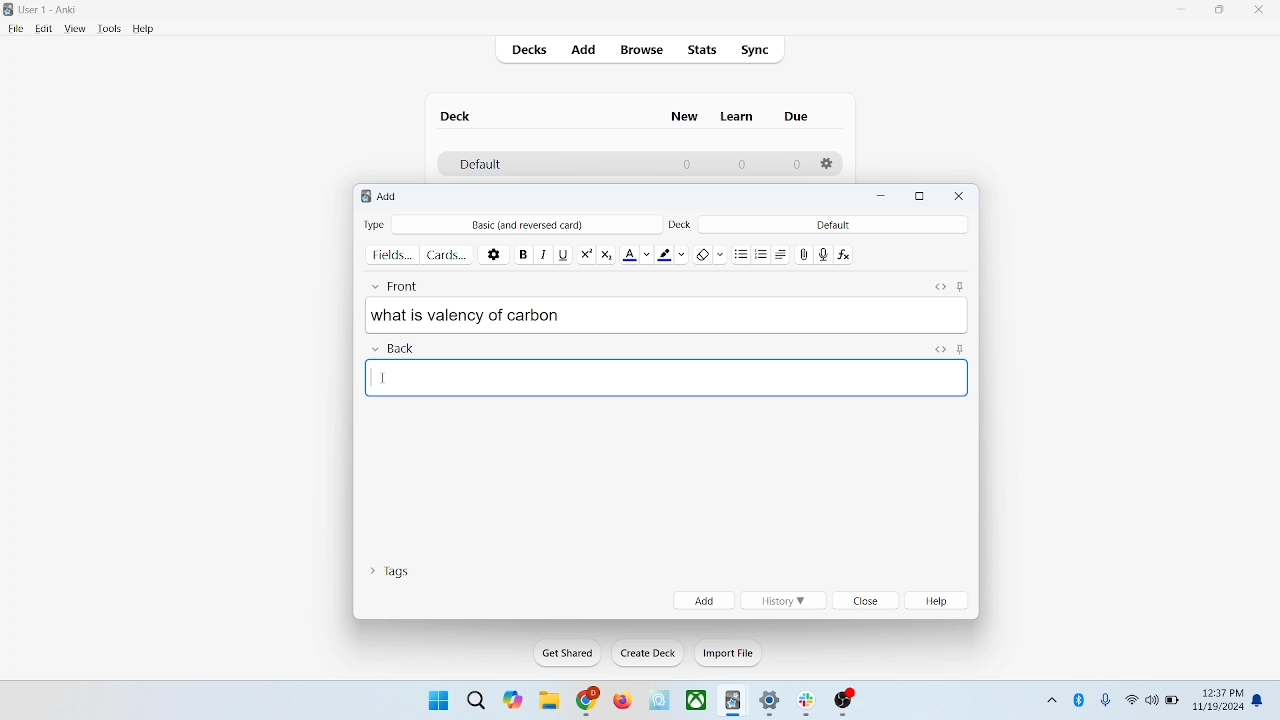 The image size is (1280, 720). What do you see at coordinates (1107, 701) in the screenshot?
I see `microphone` at bounding box center [1107, 701].